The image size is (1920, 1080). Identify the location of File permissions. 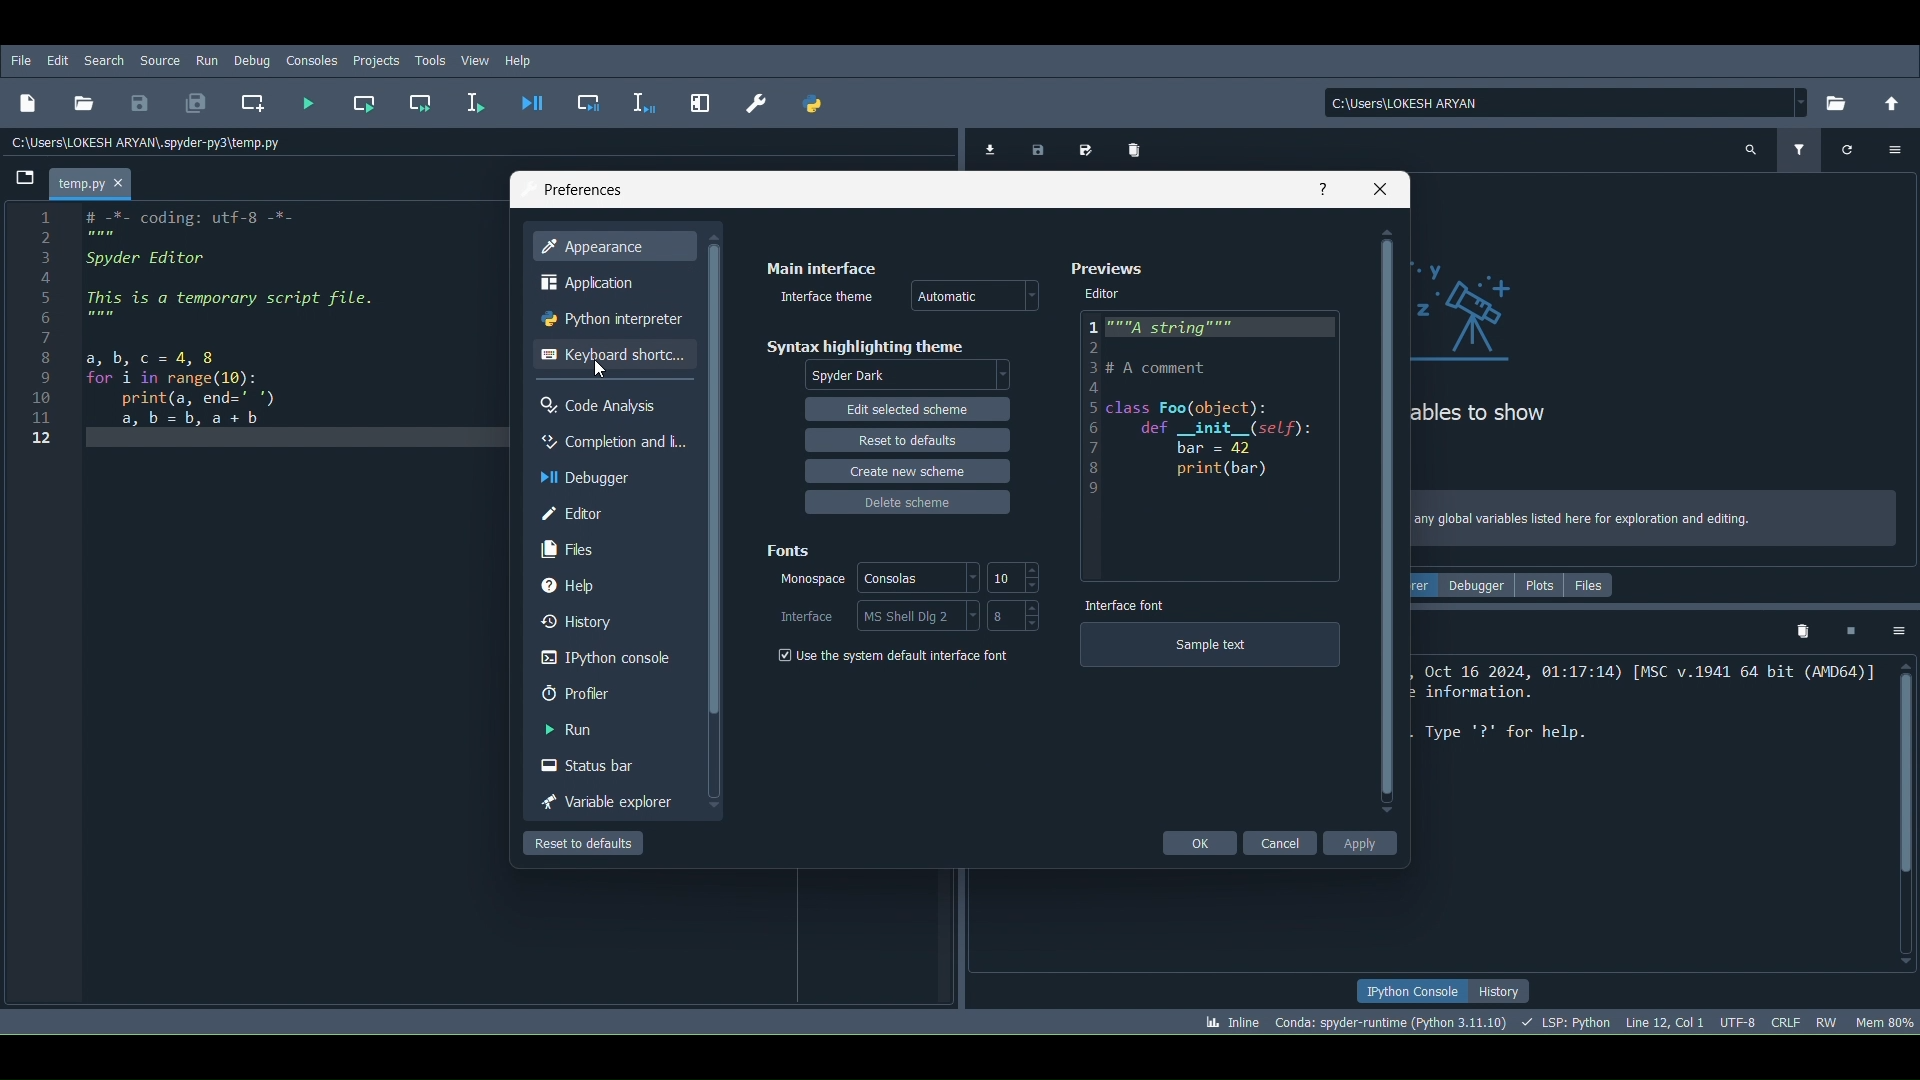
(1826, 1021).